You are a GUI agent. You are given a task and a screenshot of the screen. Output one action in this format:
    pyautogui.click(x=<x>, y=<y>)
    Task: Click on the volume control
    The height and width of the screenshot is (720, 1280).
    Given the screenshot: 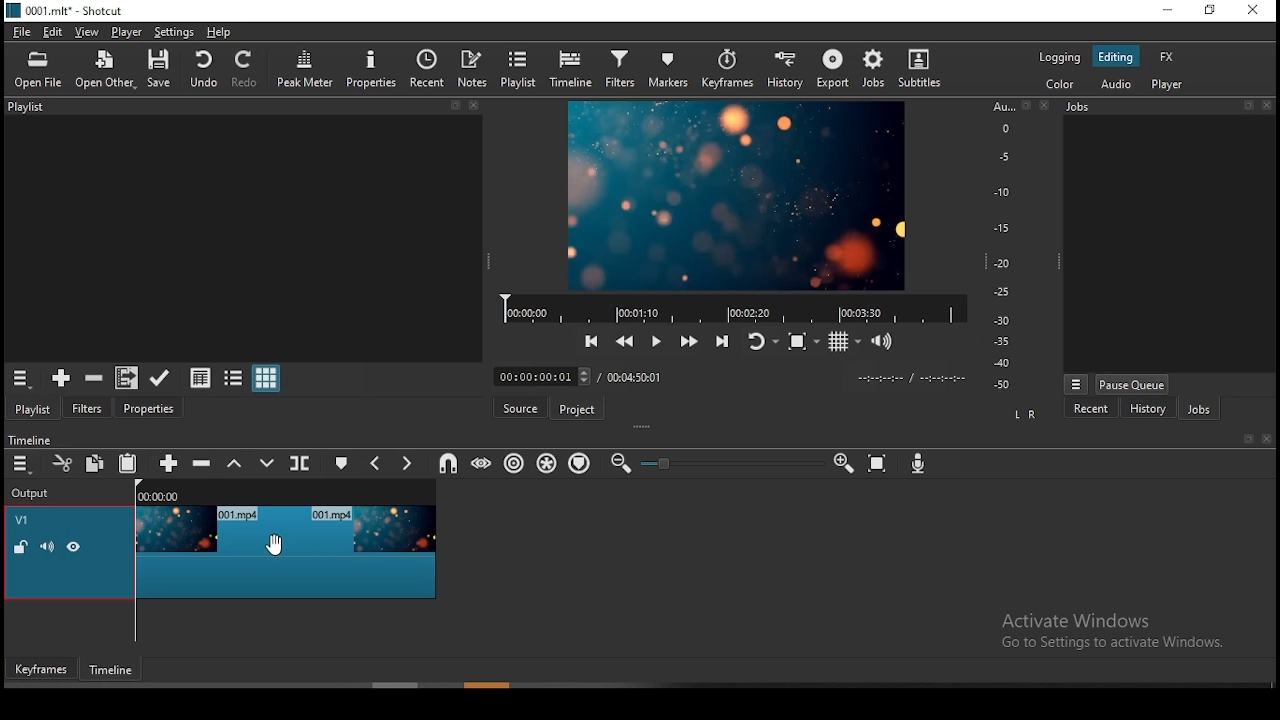 What is the action you would take?
    pyautogui.click(x=882, y=341)
    